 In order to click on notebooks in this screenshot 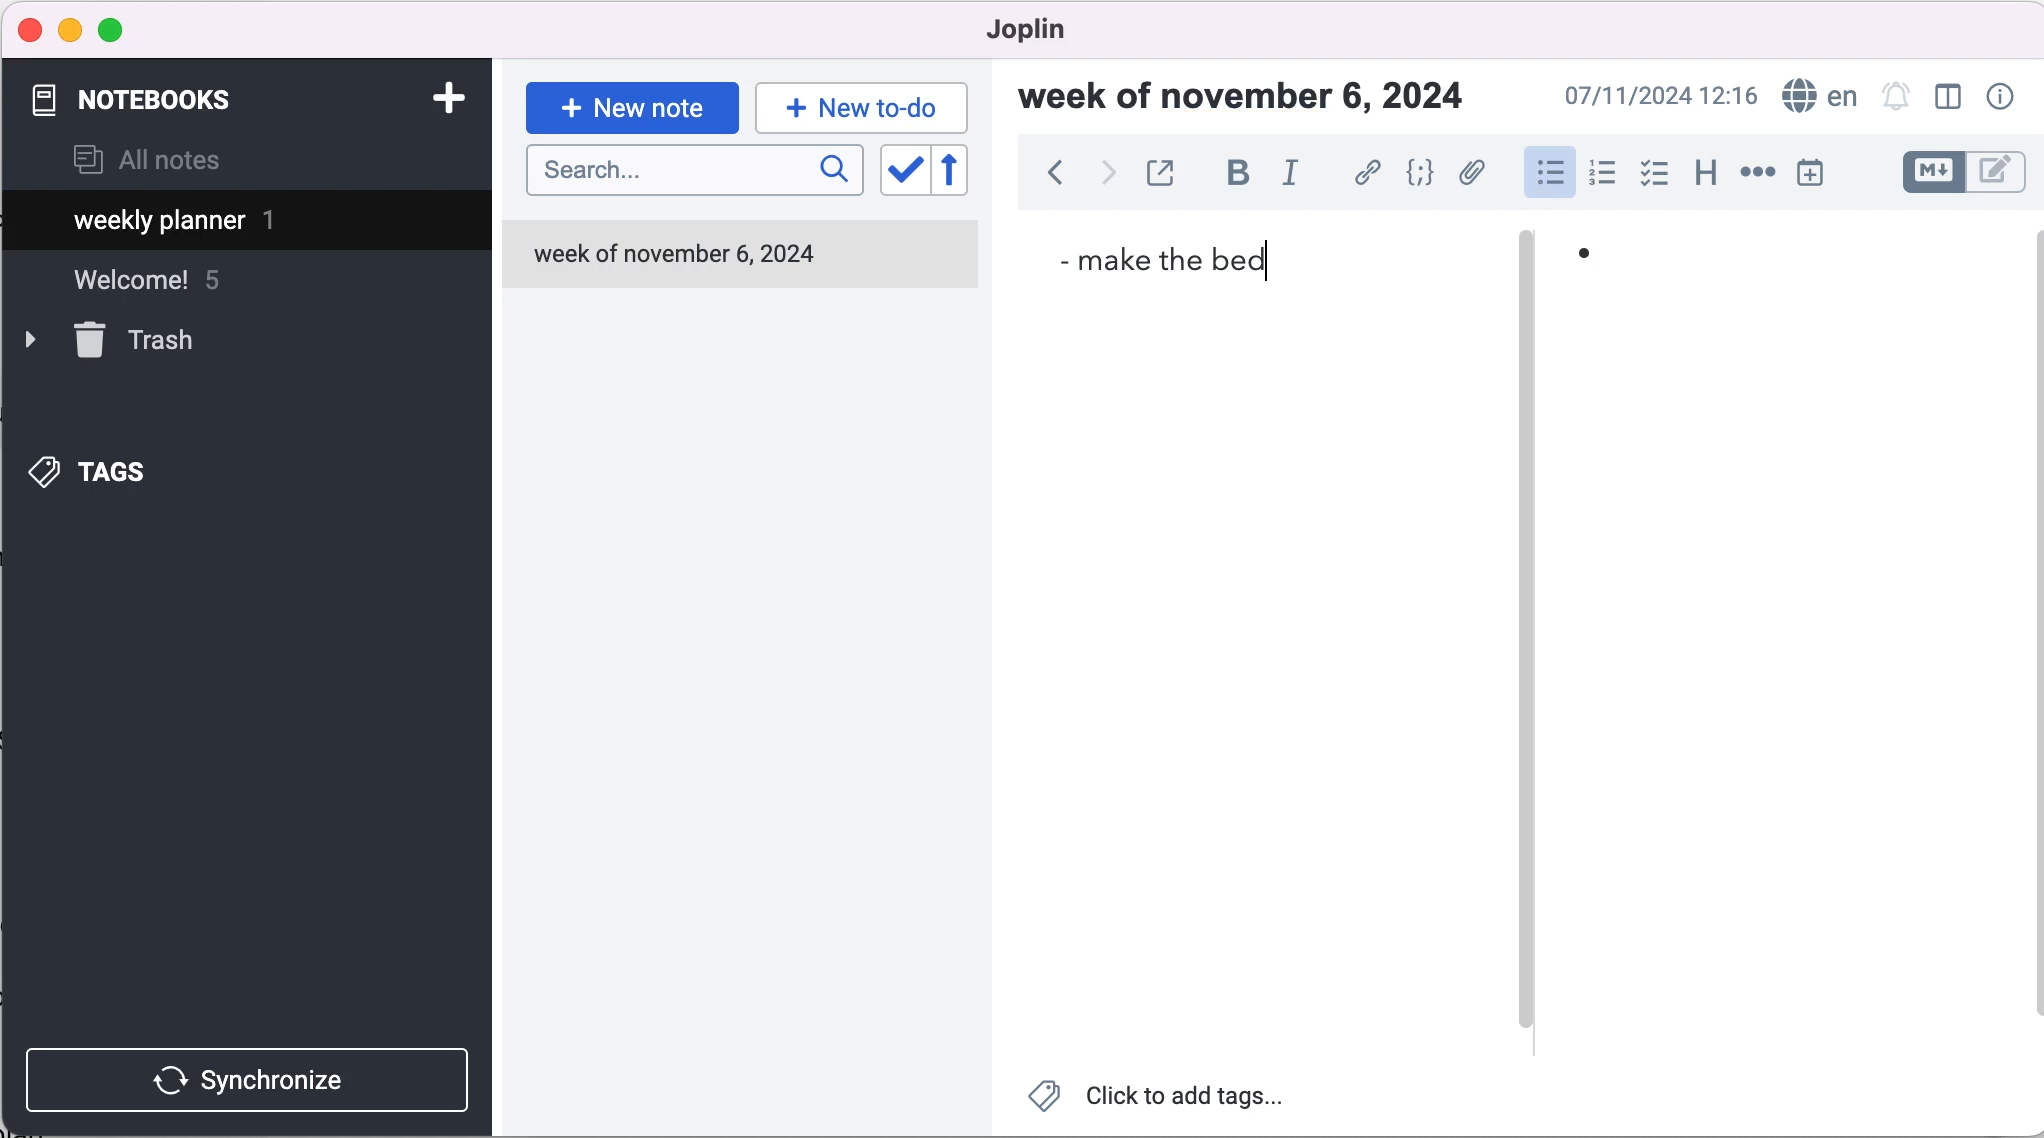, I will do `click(148, 100)`.